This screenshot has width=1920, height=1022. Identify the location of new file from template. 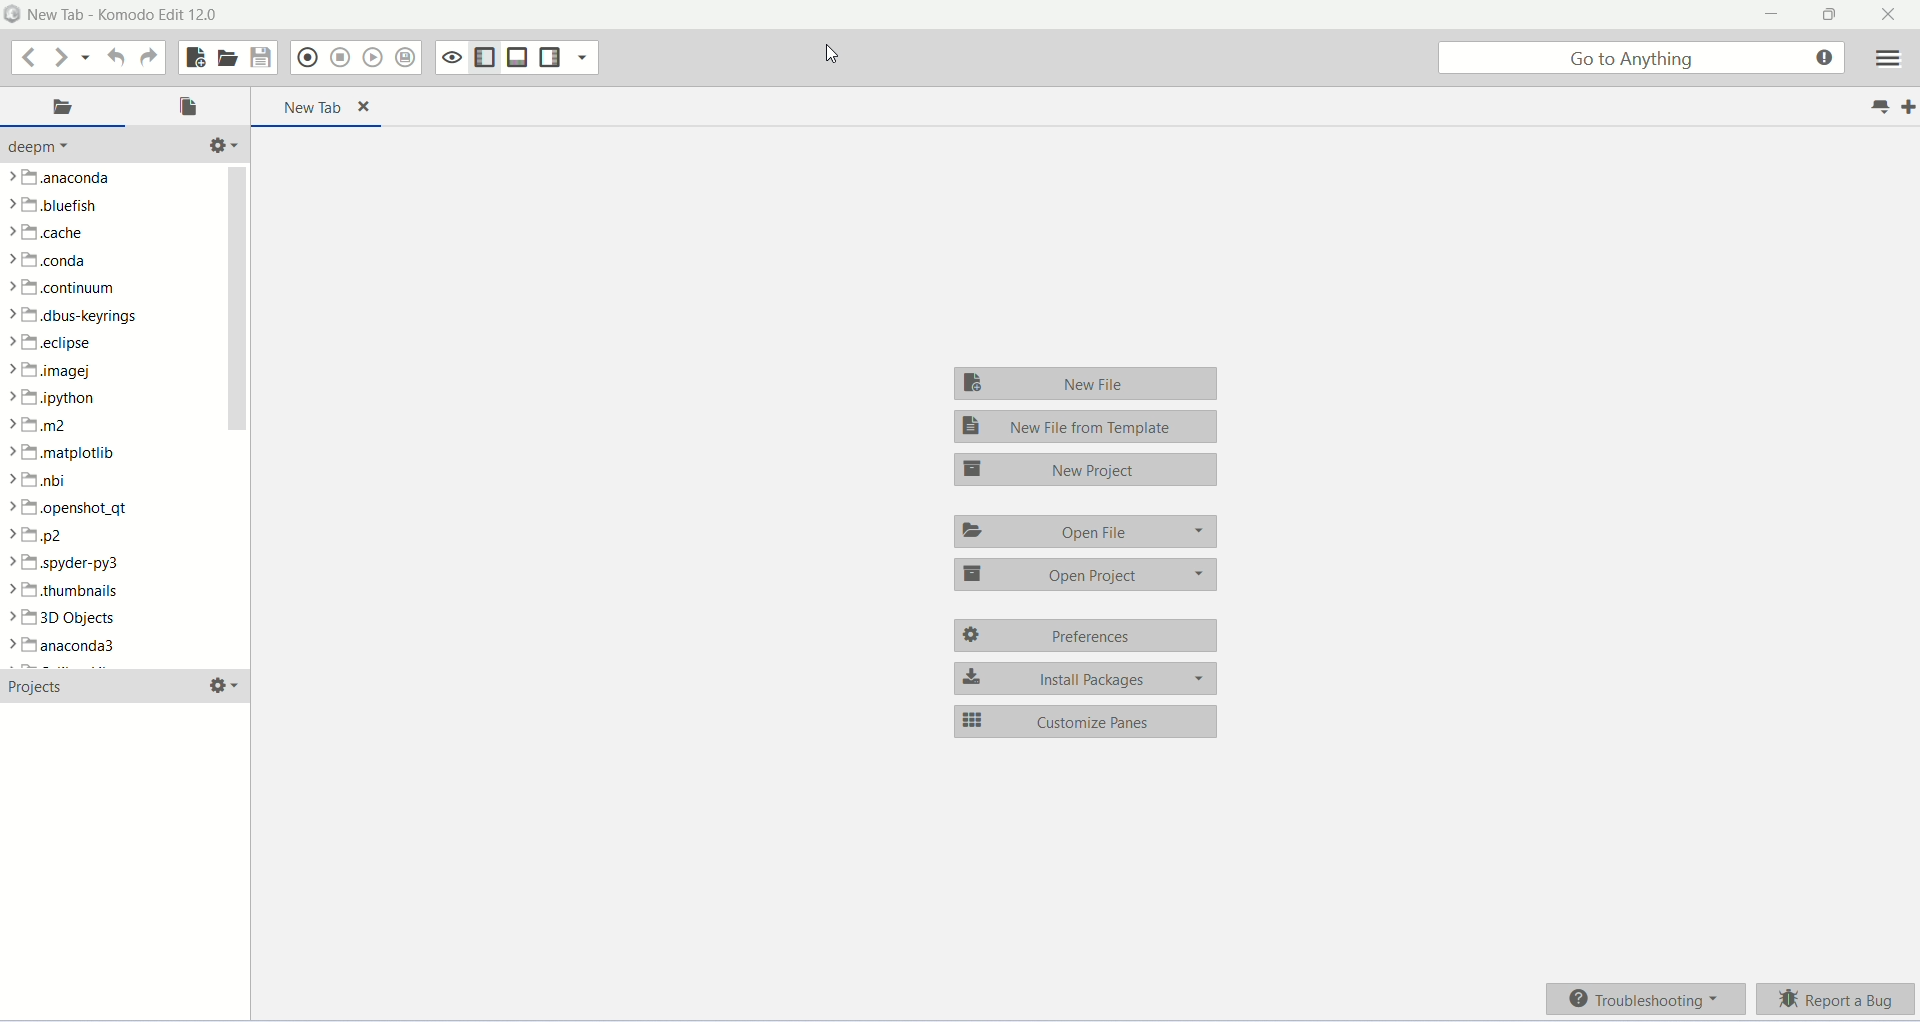
(1085, 428).